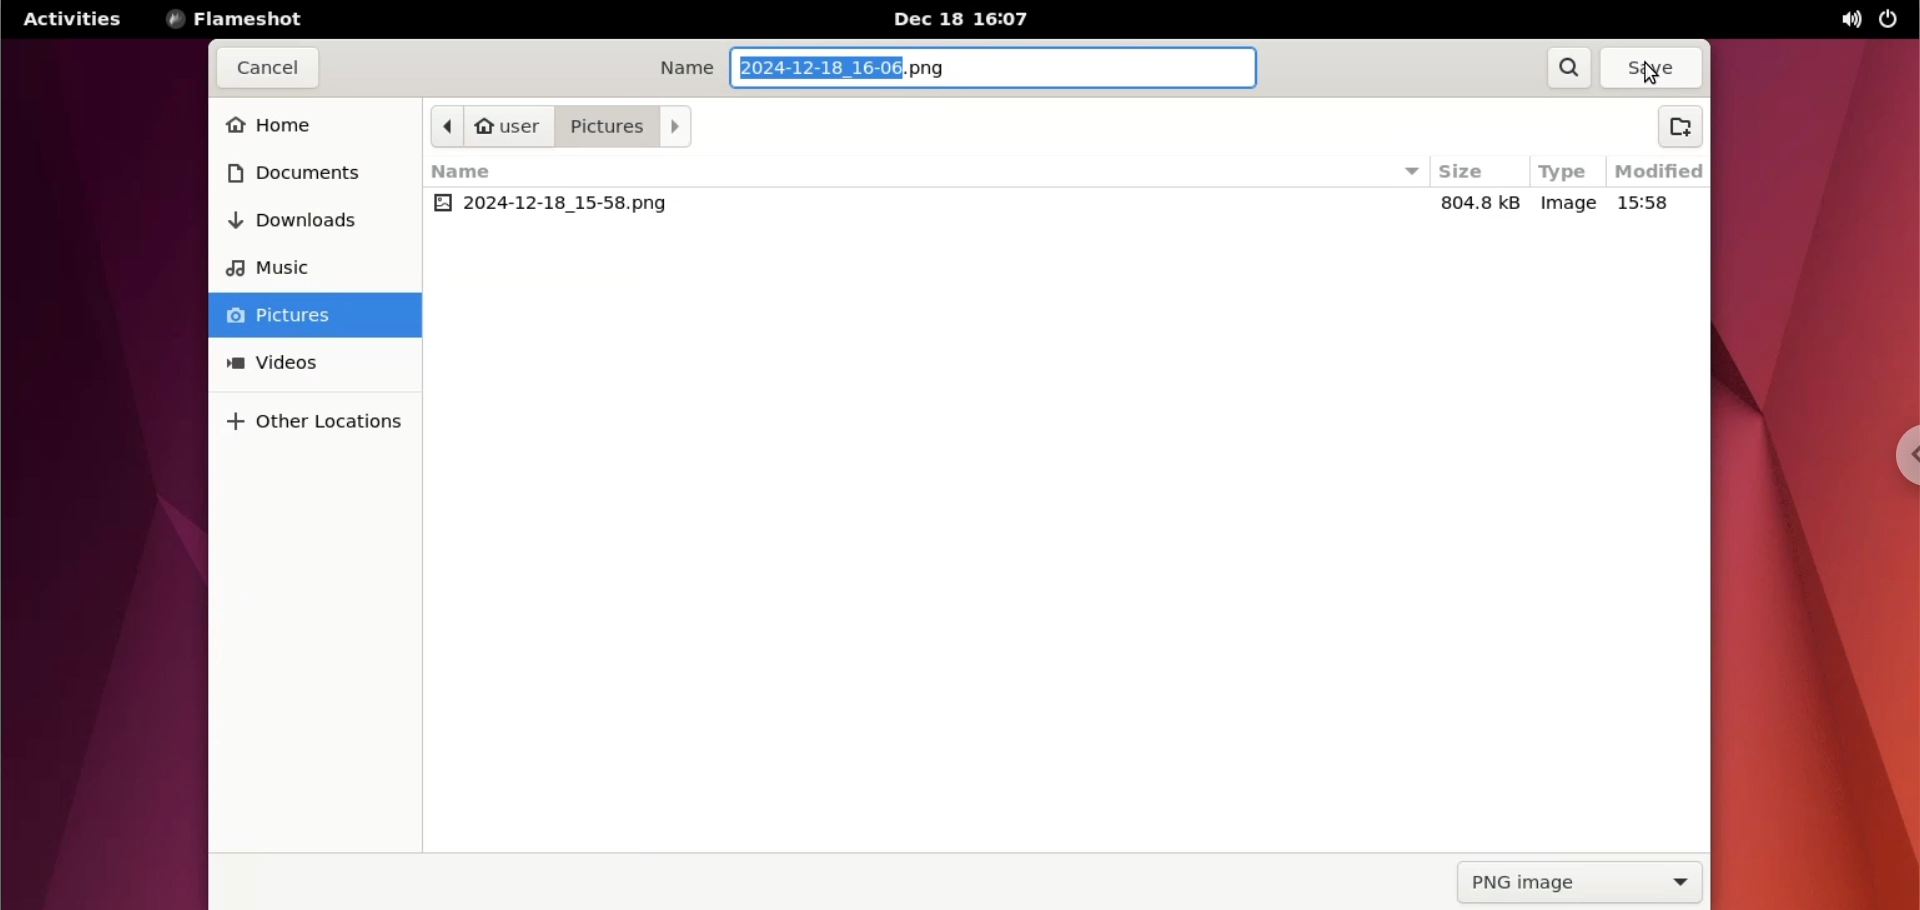 Image resolution: width=1920 pixels, height=910 pixels. I want to click on name label, so click(688, 68).